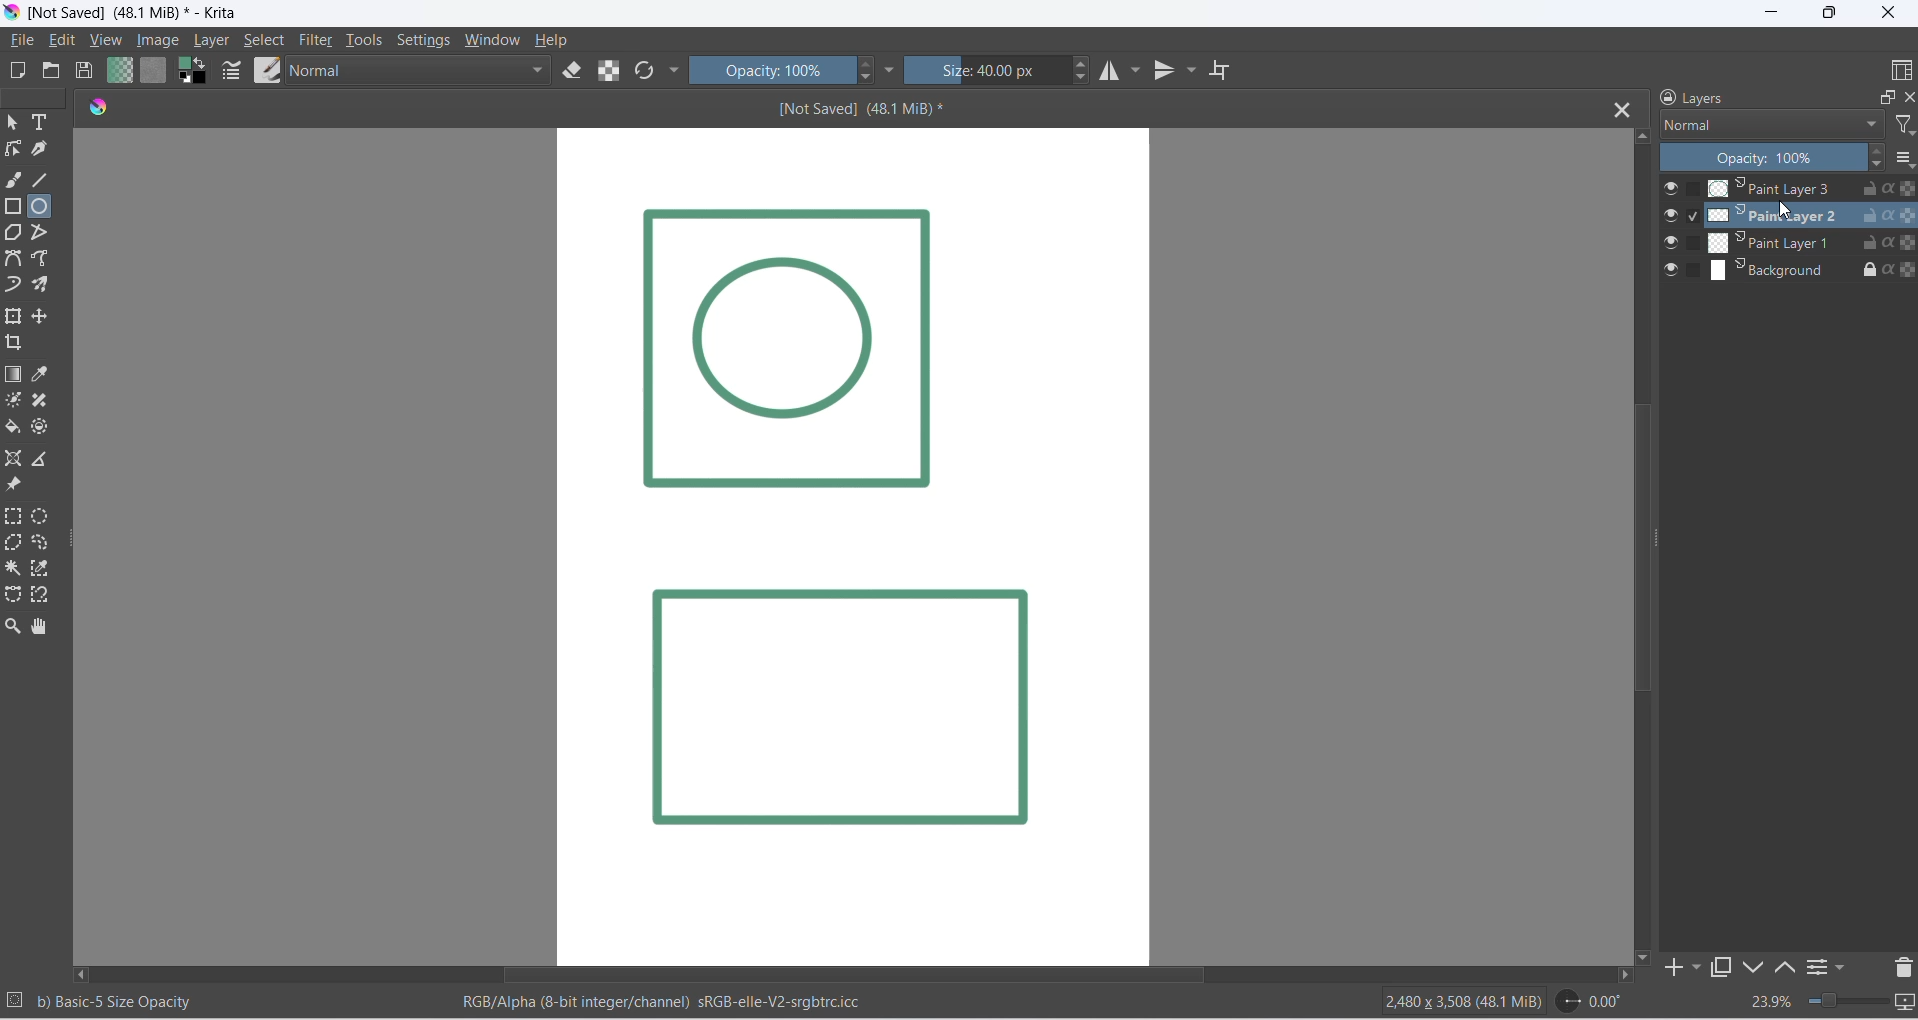  What do you see at coordinates (13, 207) in the screenshot?
I see `rectangle tool` at bounding box center [13, 207].